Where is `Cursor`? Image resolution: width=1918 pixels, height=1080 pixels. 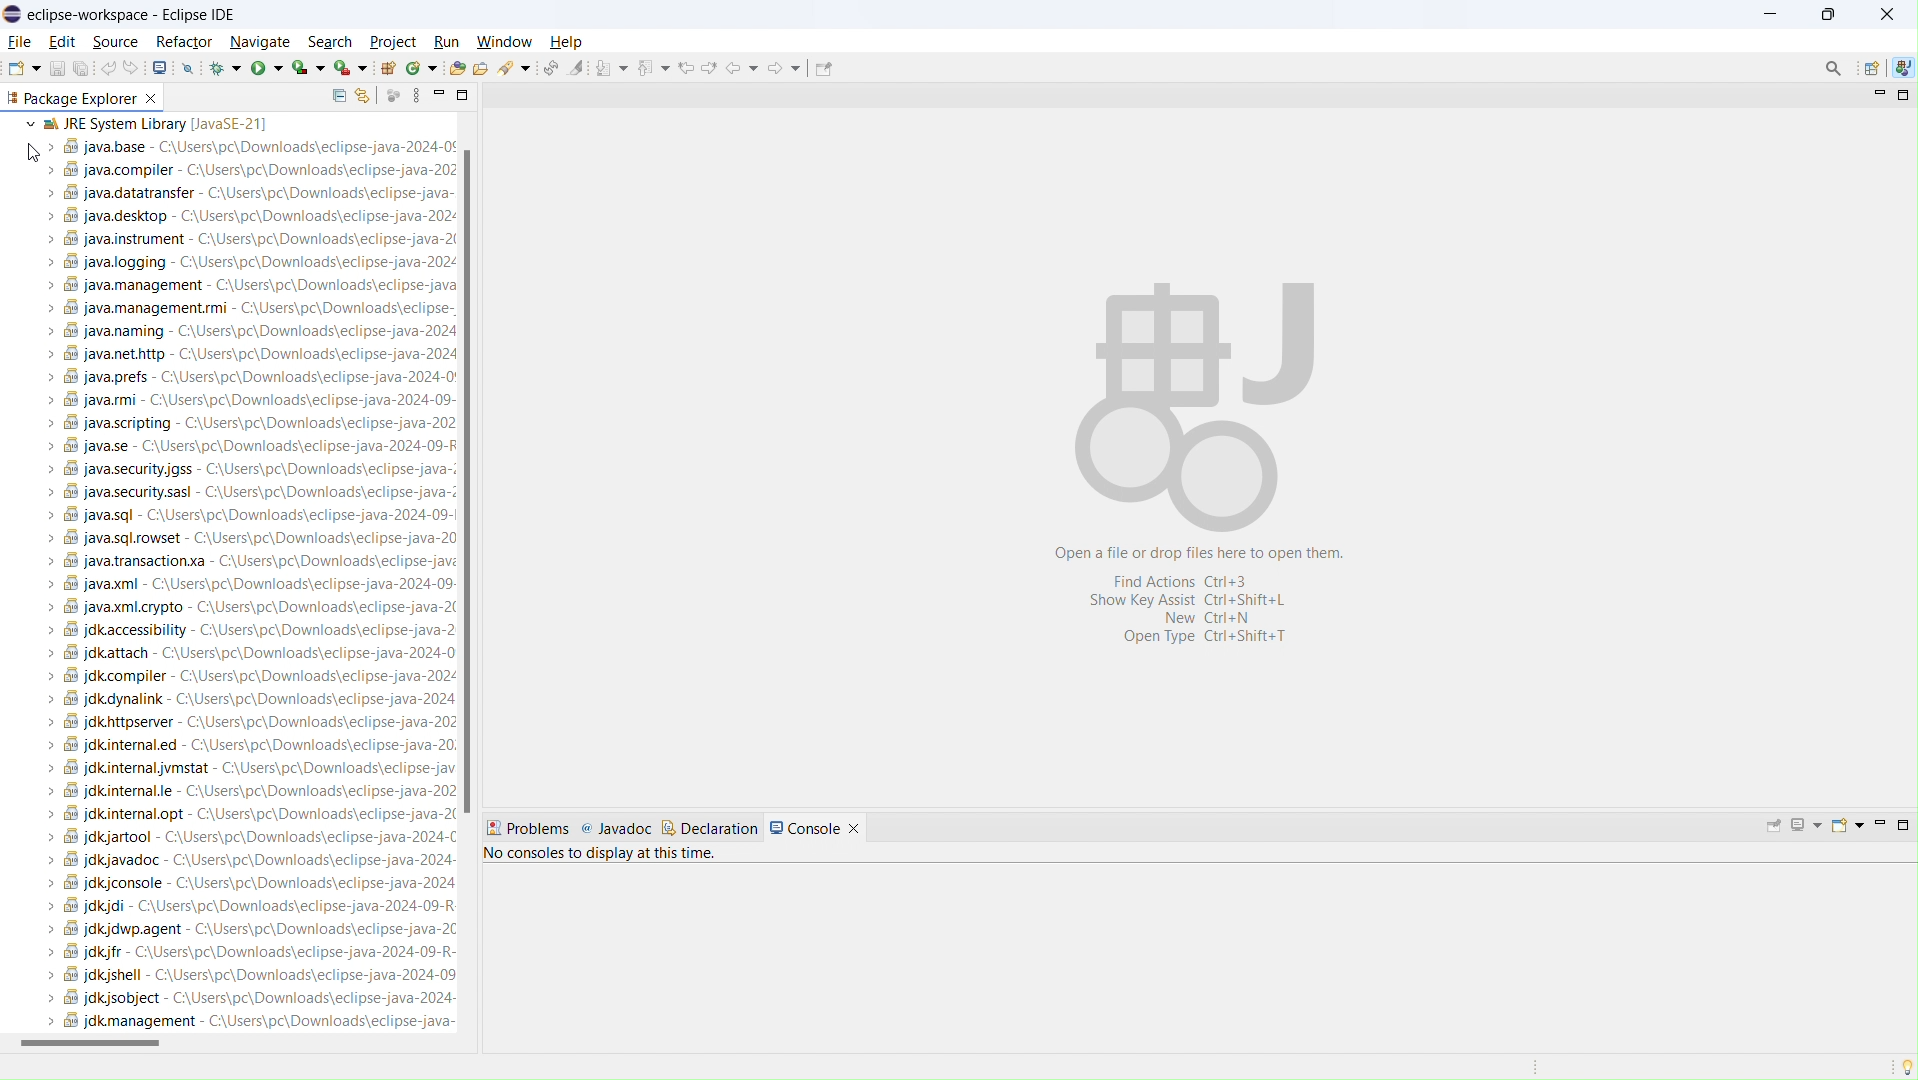
Cursor is located at coordinates (32, 152).